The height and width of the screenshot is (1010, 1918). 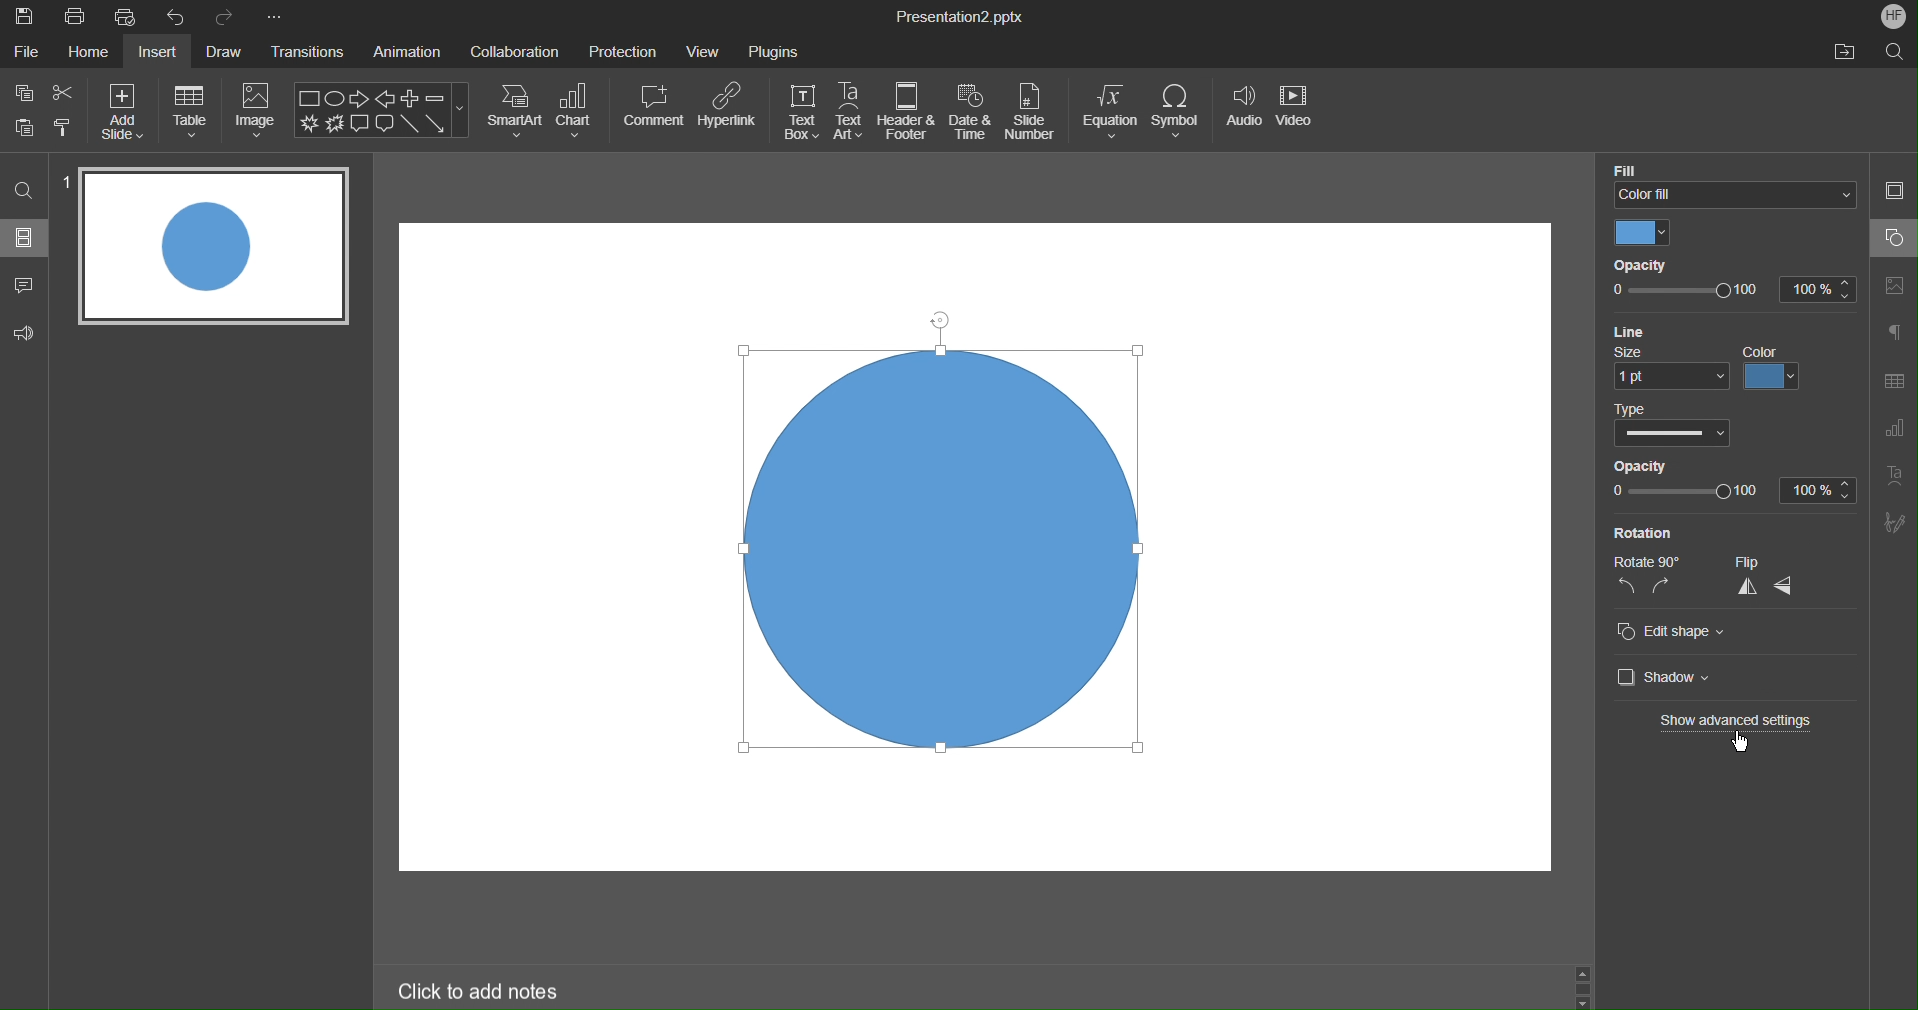 What do you see at coordinates (1819, 489) in the screenshot?
I see `100%` at bounding box center [1819, 489].